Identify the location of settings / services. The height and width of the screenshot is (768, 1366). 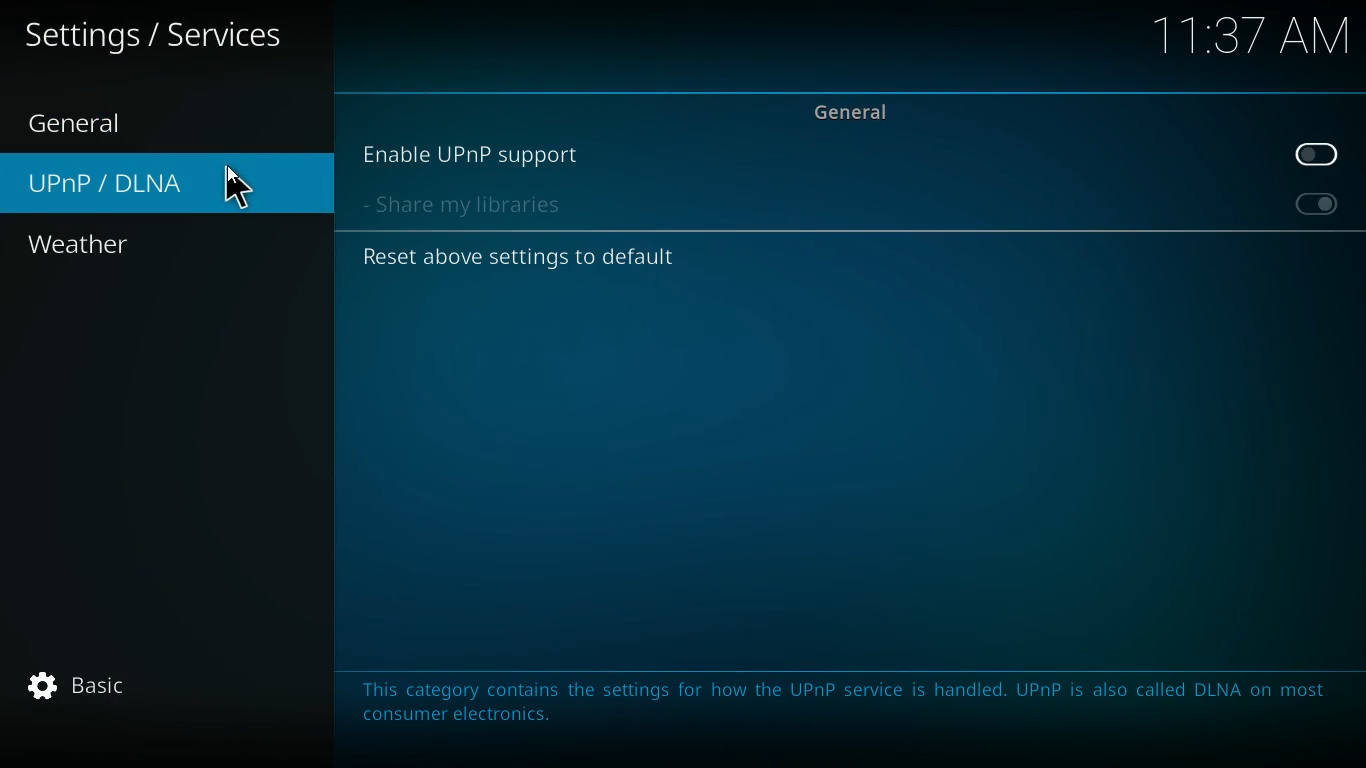
(159, 36).